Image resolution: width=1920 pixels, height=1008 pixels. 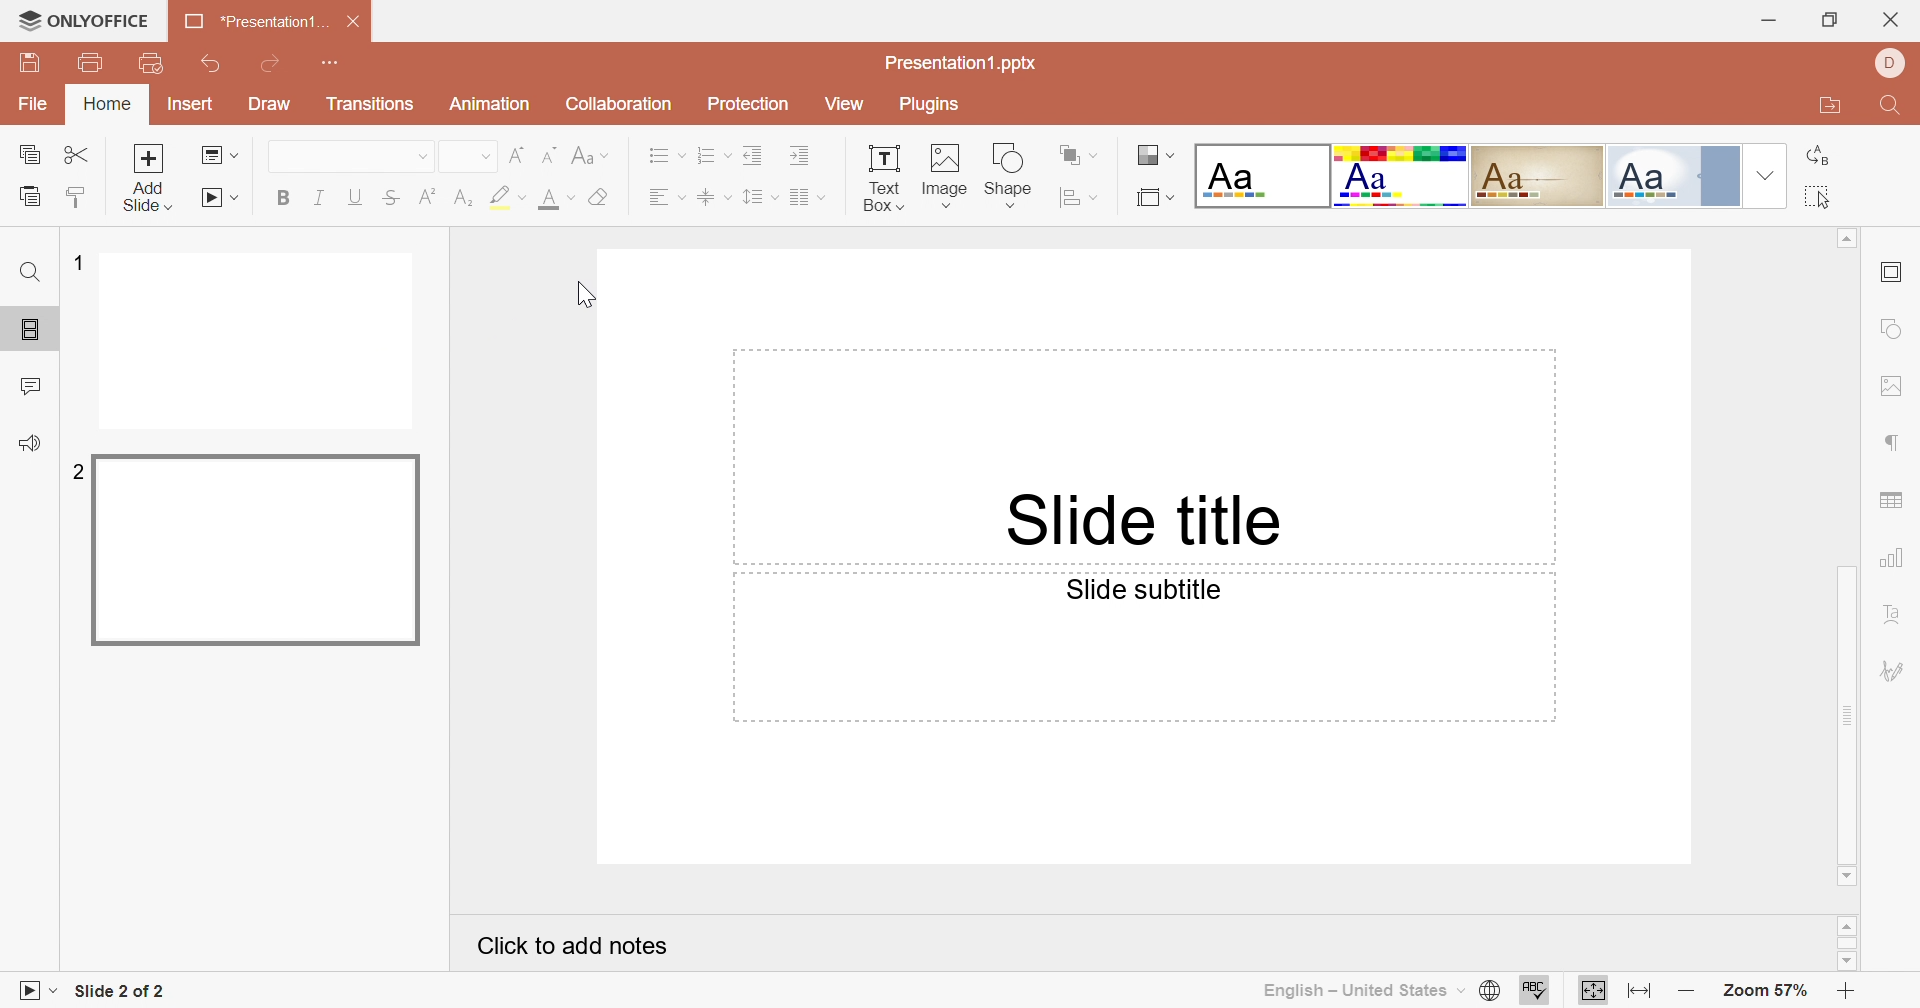 What do you see at coordinates (1402, 177) in the screenshot?
I see `Basic` at bounding box center [1402, 177].